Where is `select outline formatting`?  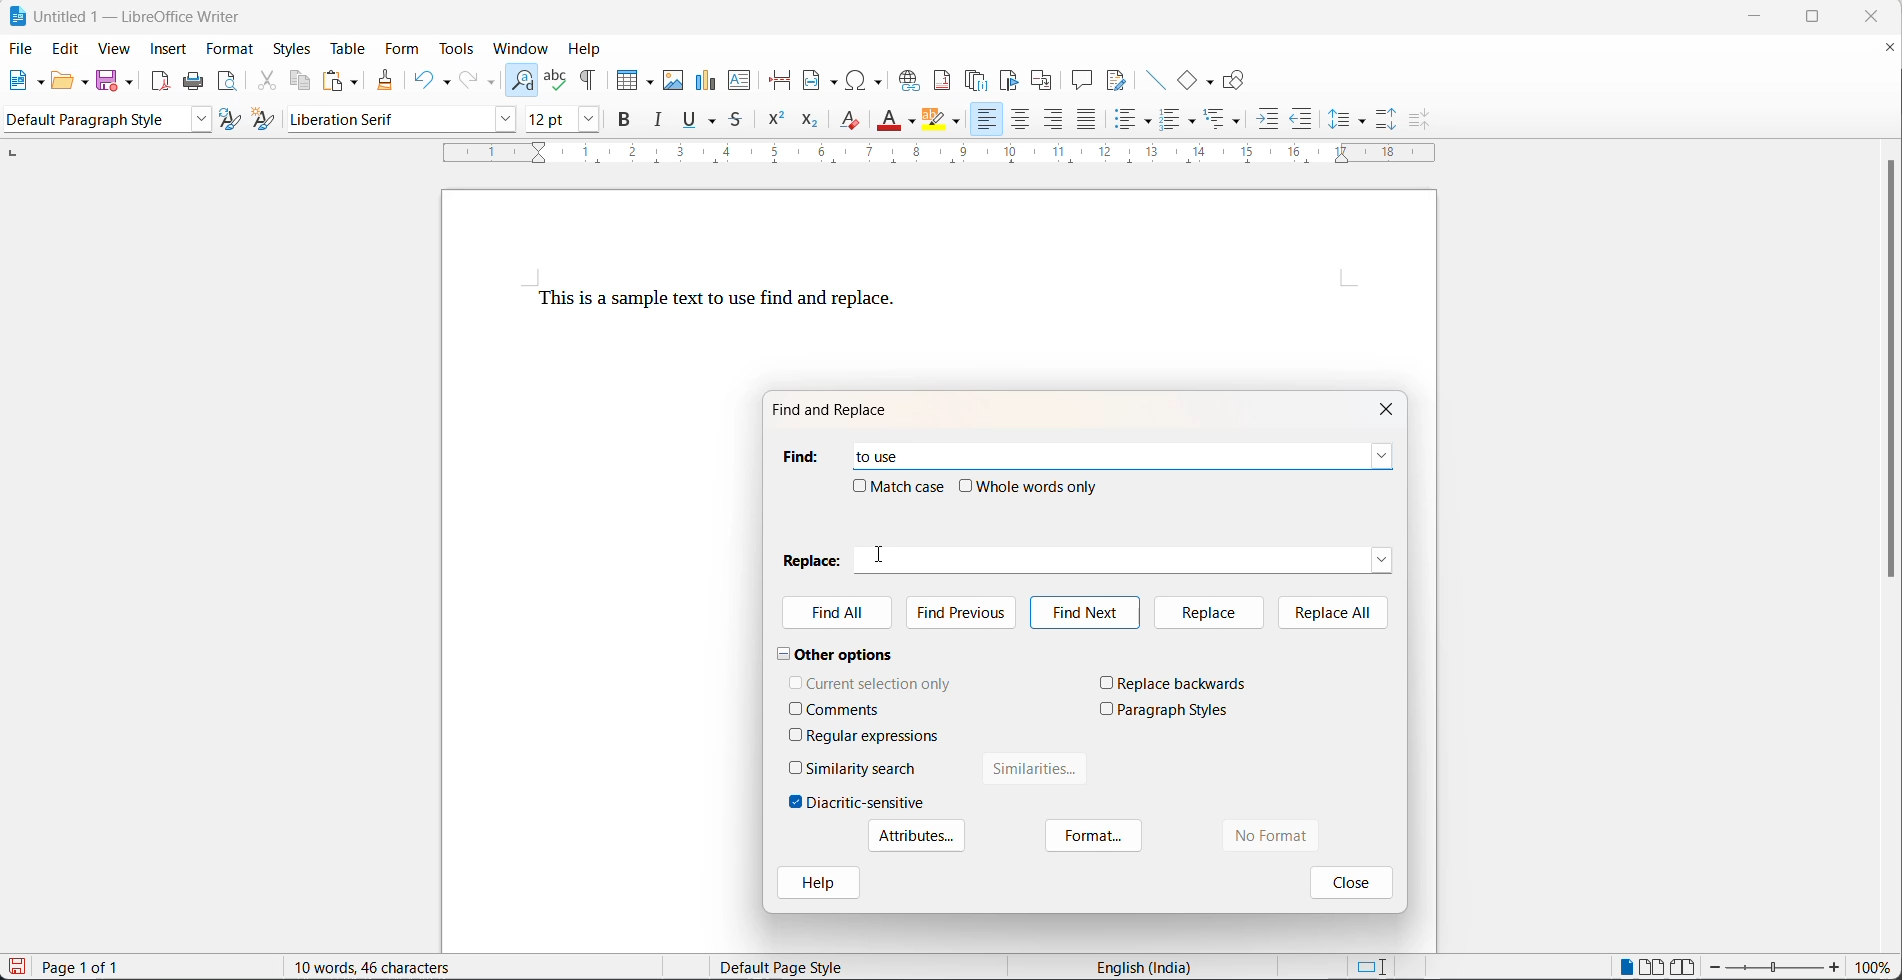 select outline formatting is located at coordinates (1230, 119).